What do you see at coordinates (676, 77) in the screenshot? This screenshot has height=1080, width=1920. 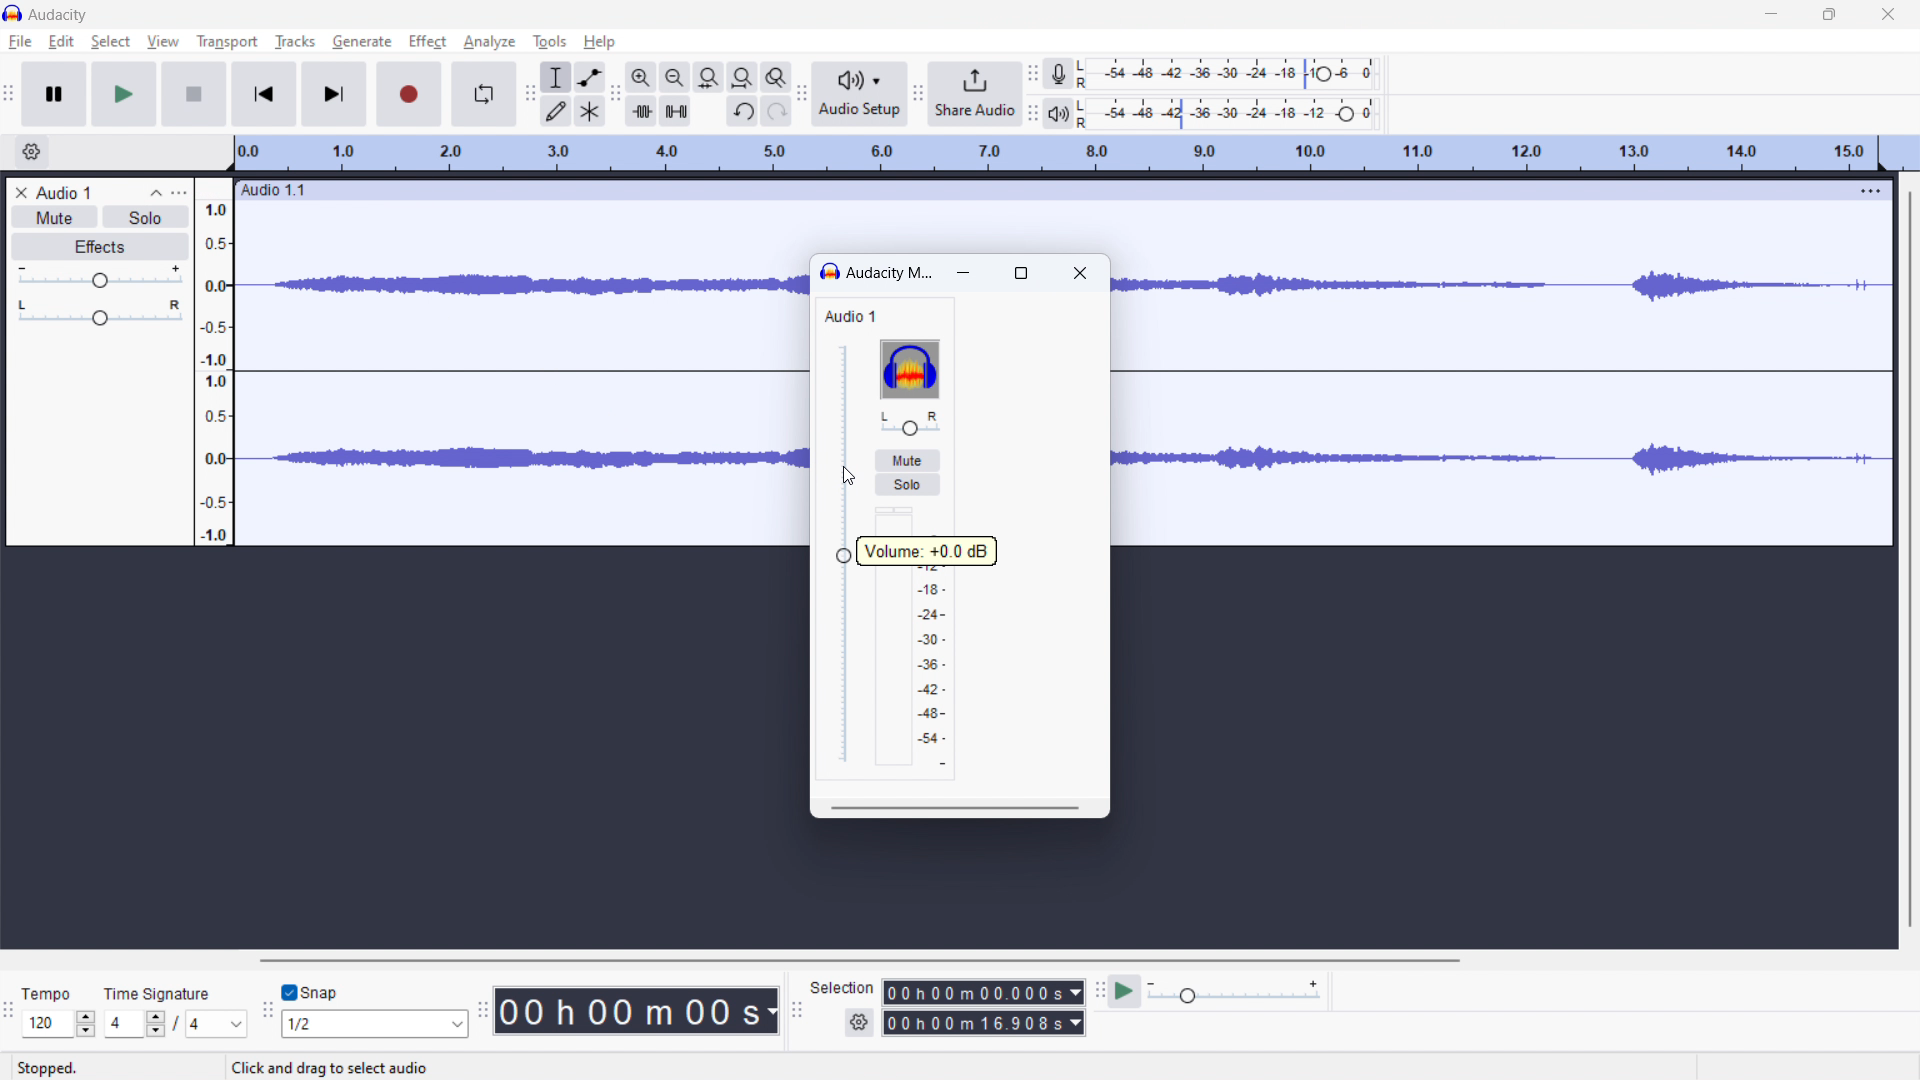 I see `zoom out` at bounding box center [676, 77].